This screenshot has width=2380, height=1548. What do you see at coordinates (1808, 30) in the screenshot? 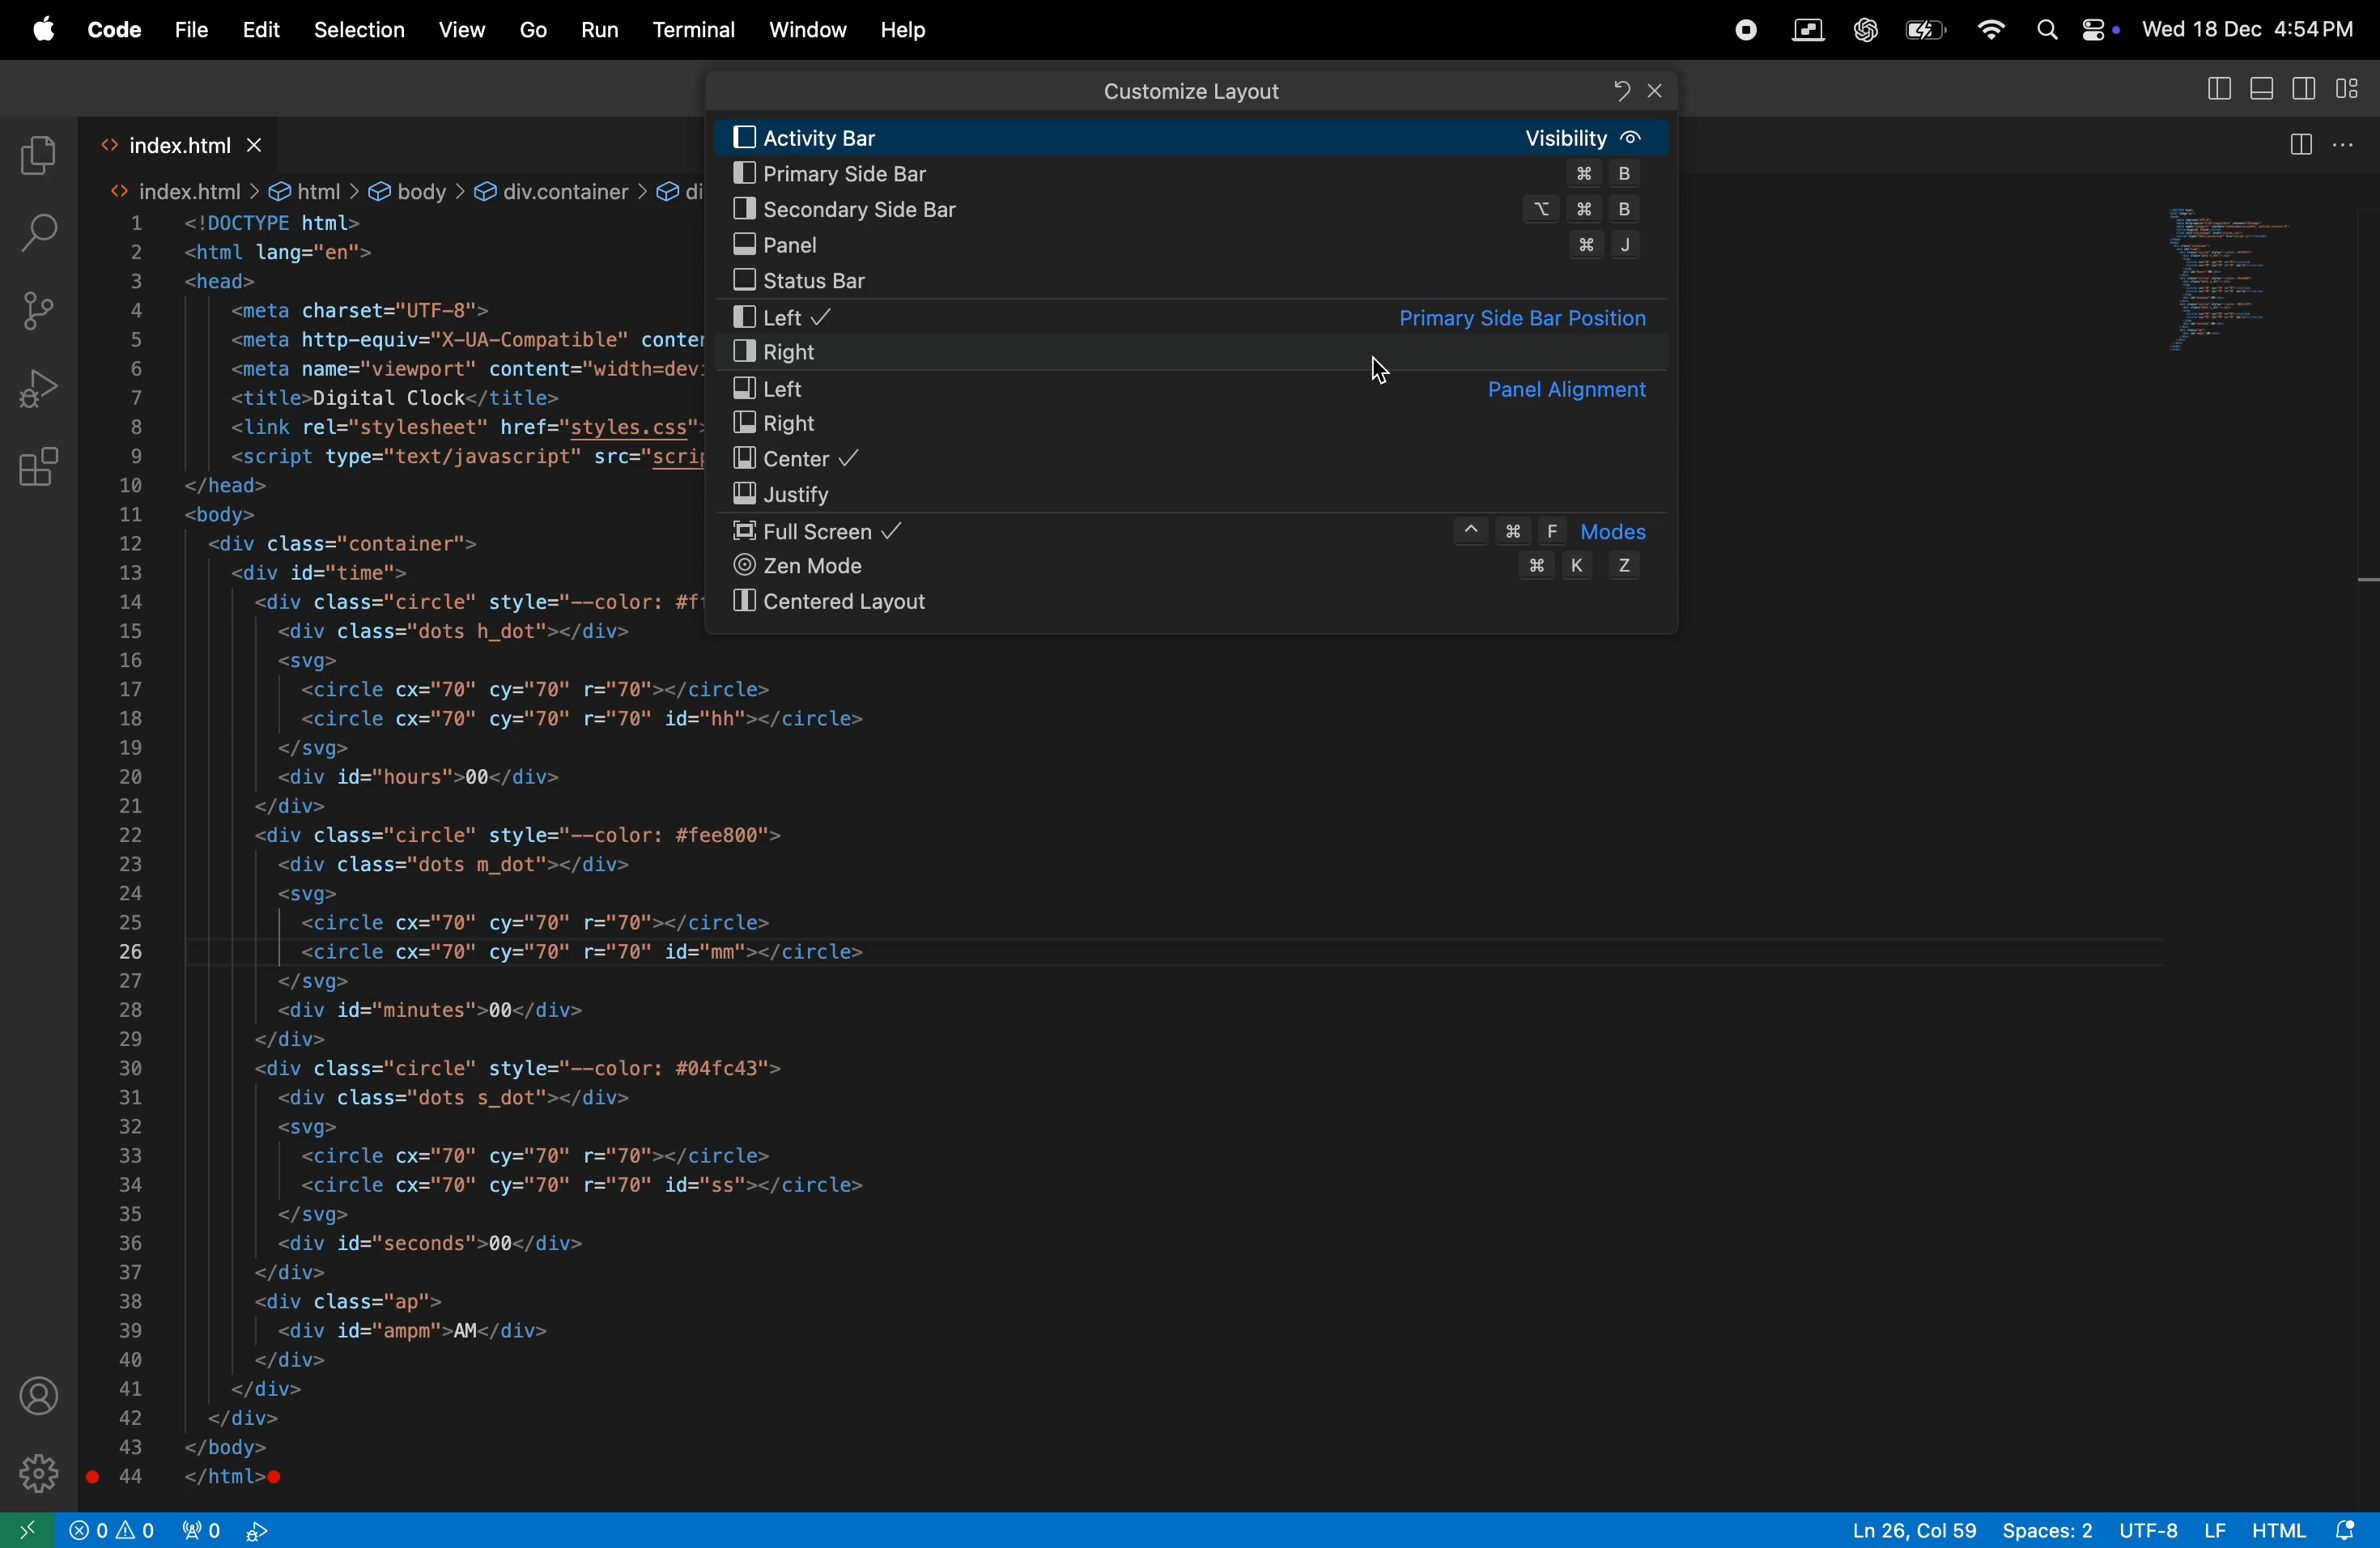
I see `parllel` at bounding box center [1808, 30].